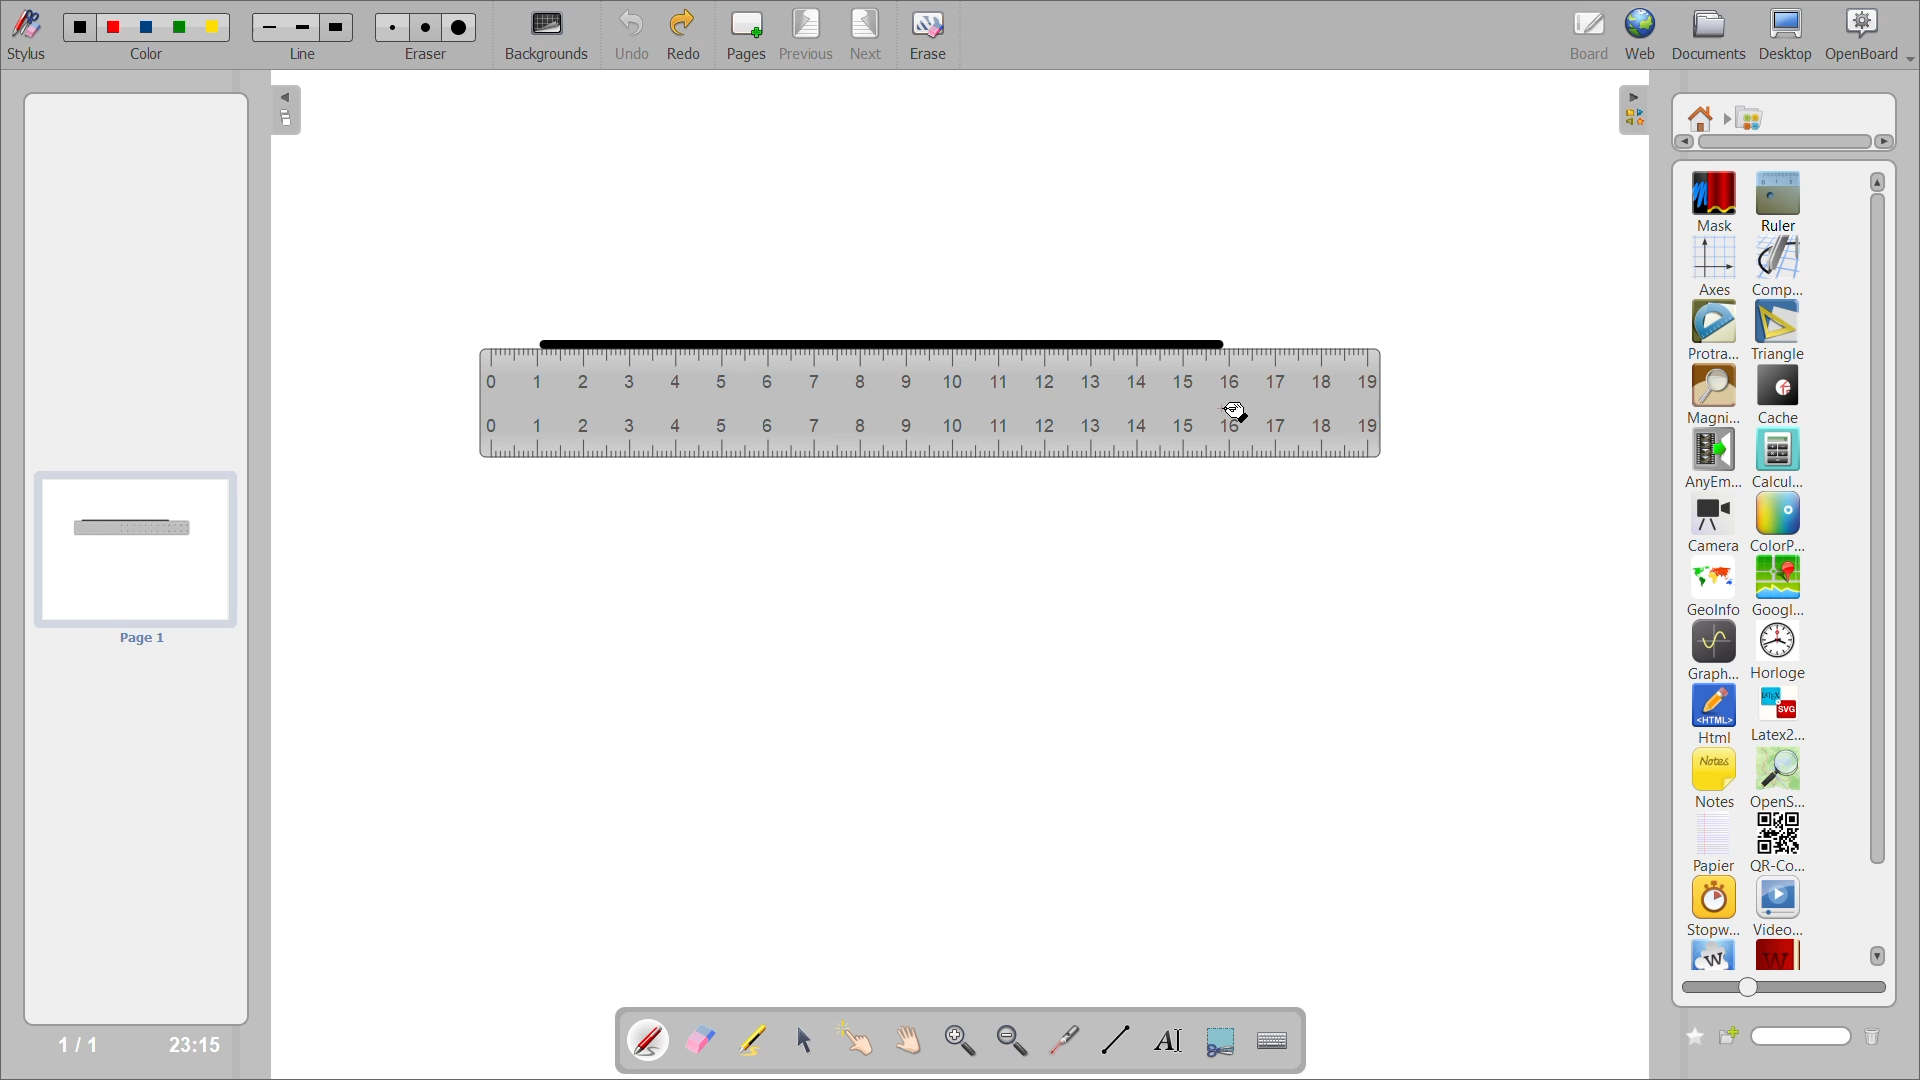 This screenshot has width=1920, height=1080. I want to click on triangle, so click(1778, 331).